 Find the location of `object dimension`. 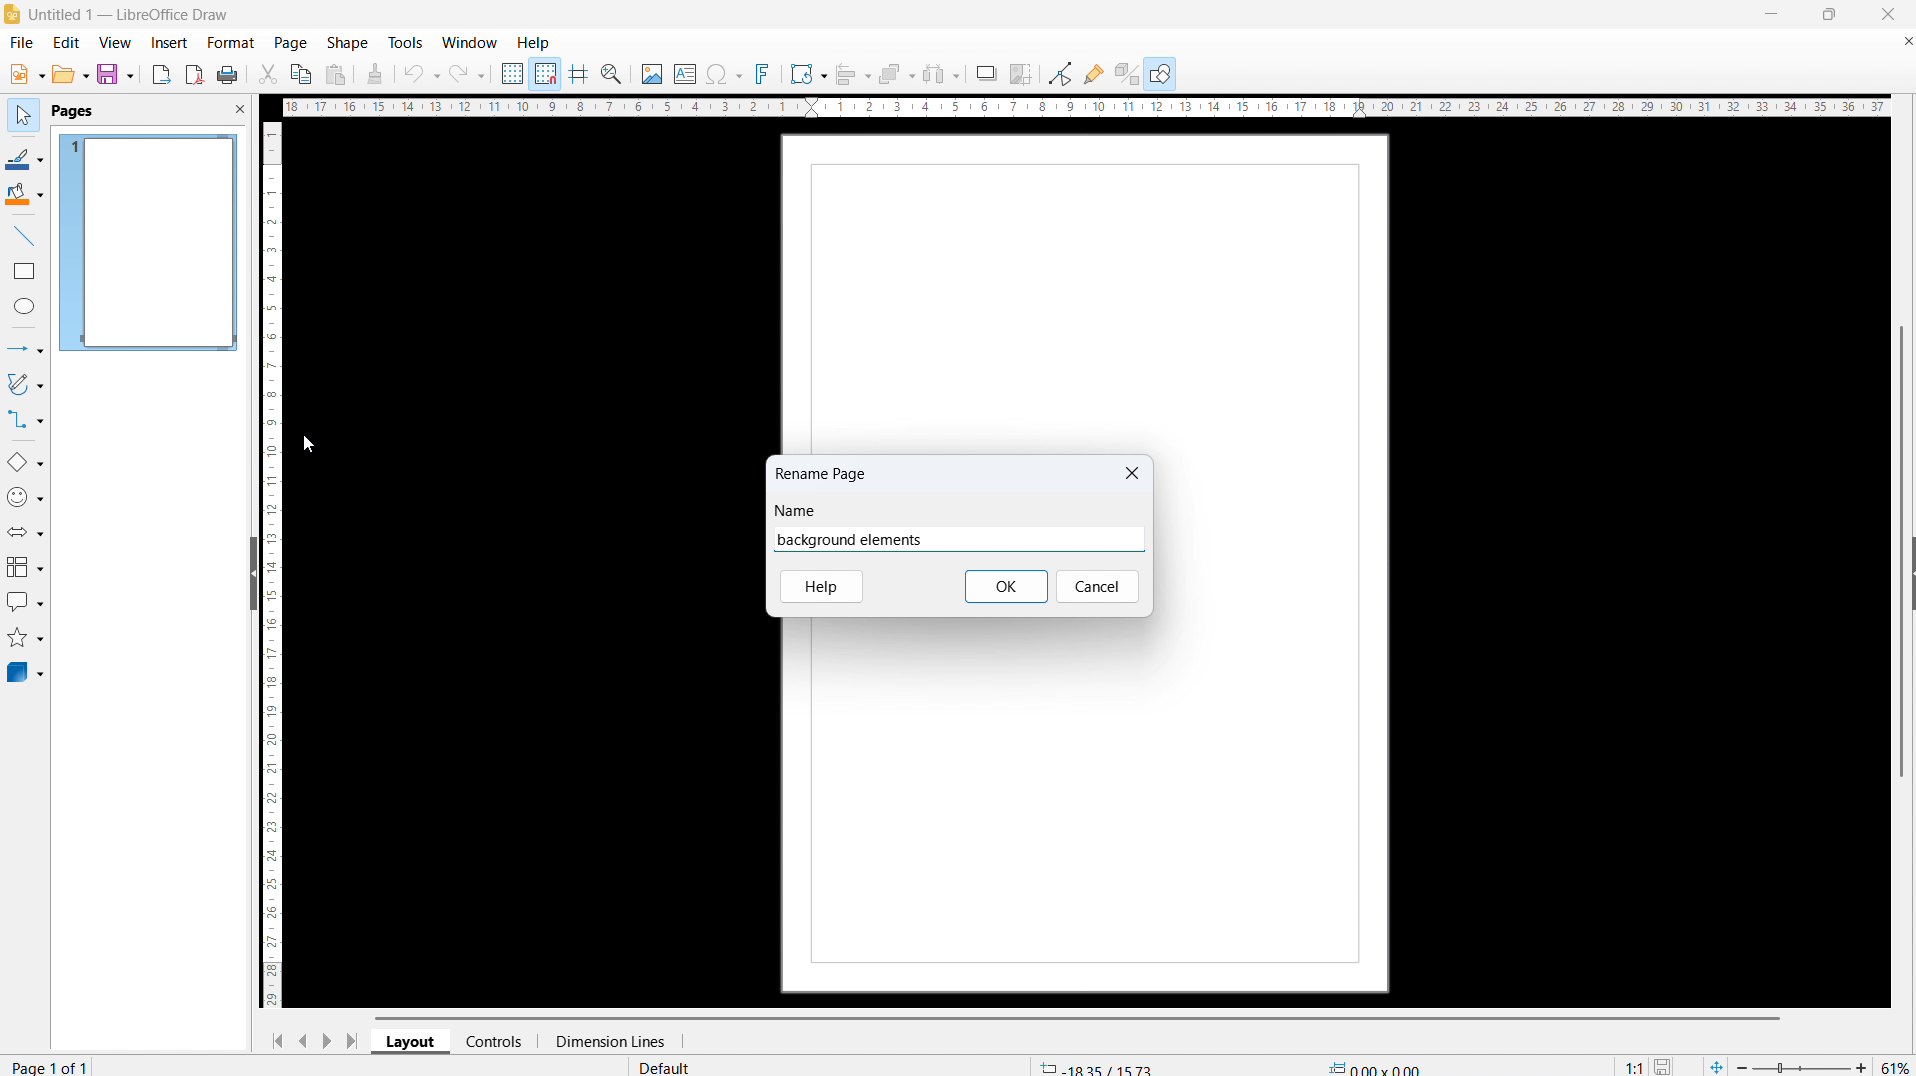

object dimension is located at coordinates (1376, 1065).